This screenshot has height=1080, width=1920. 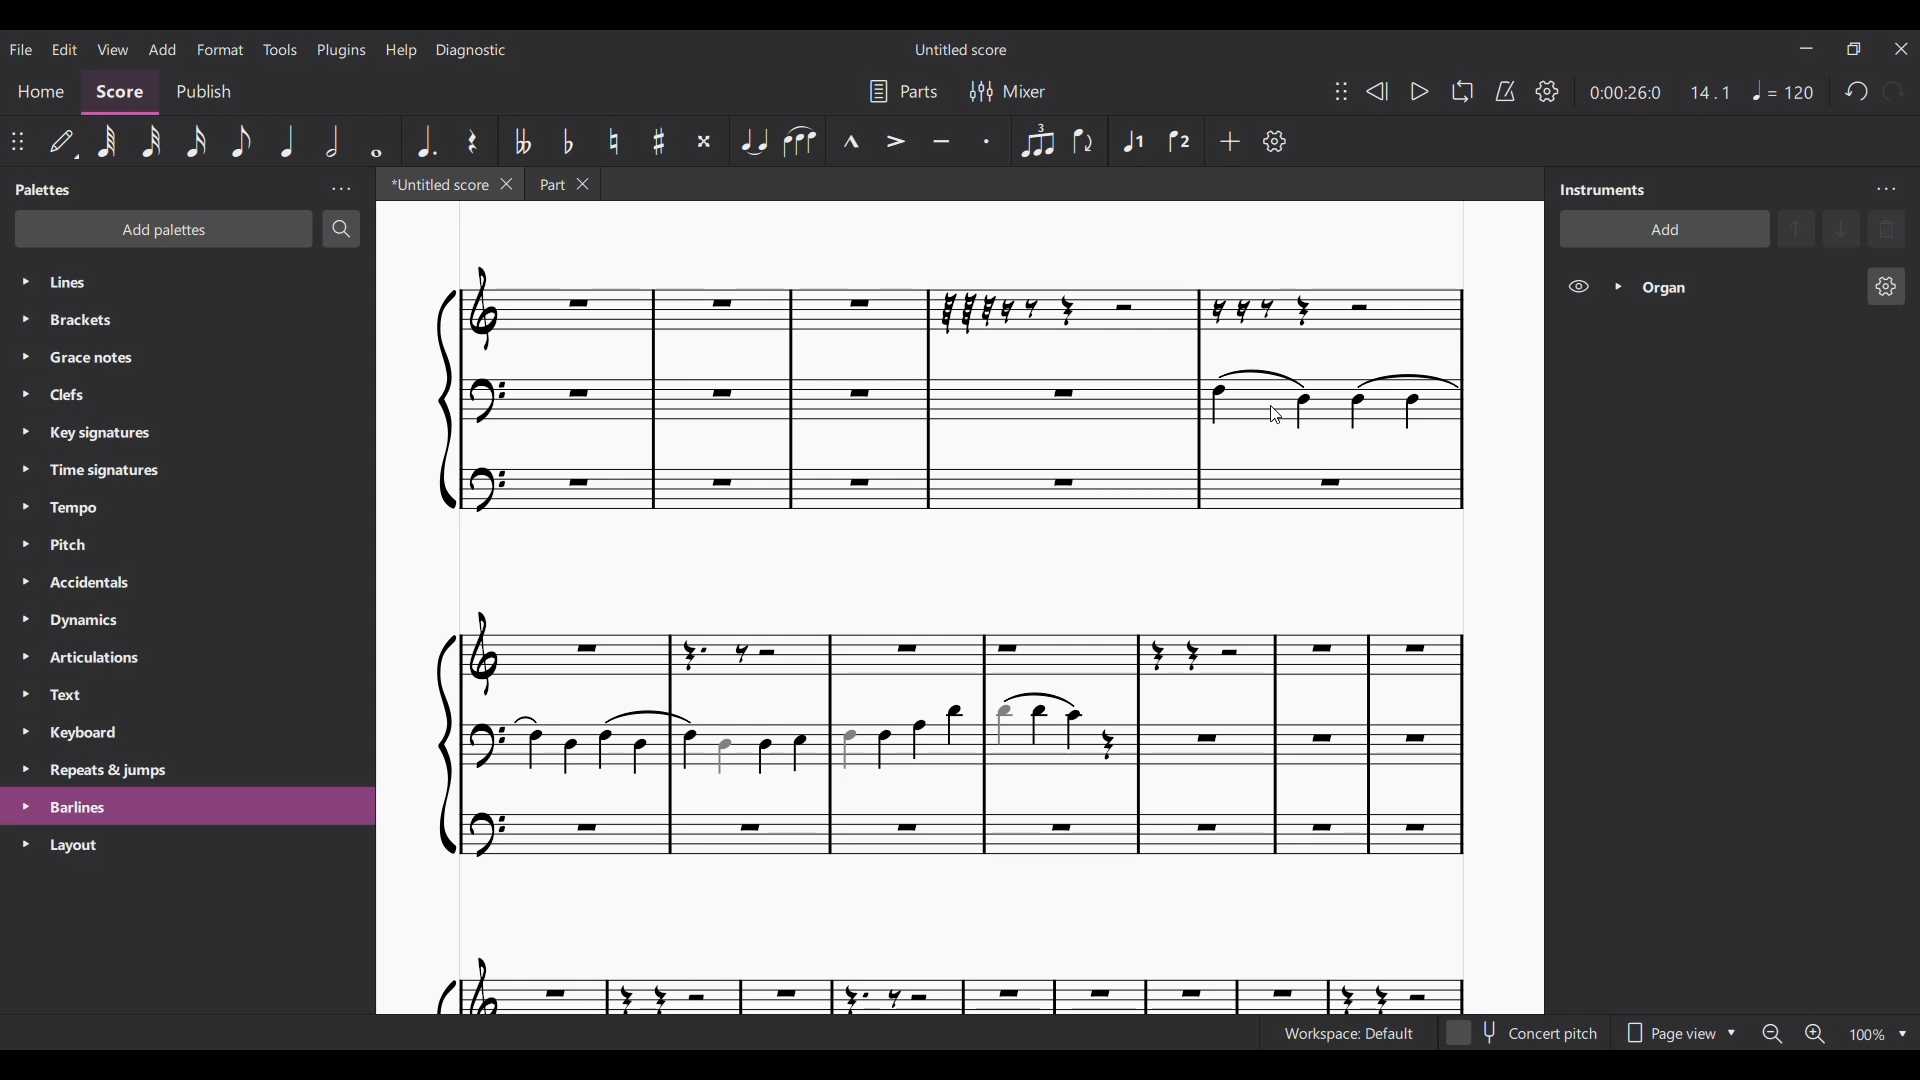 What do you see at coordinates (1547, 90) in the screenshot?
I see `Playback settings` at bounding box center [1547, 90].